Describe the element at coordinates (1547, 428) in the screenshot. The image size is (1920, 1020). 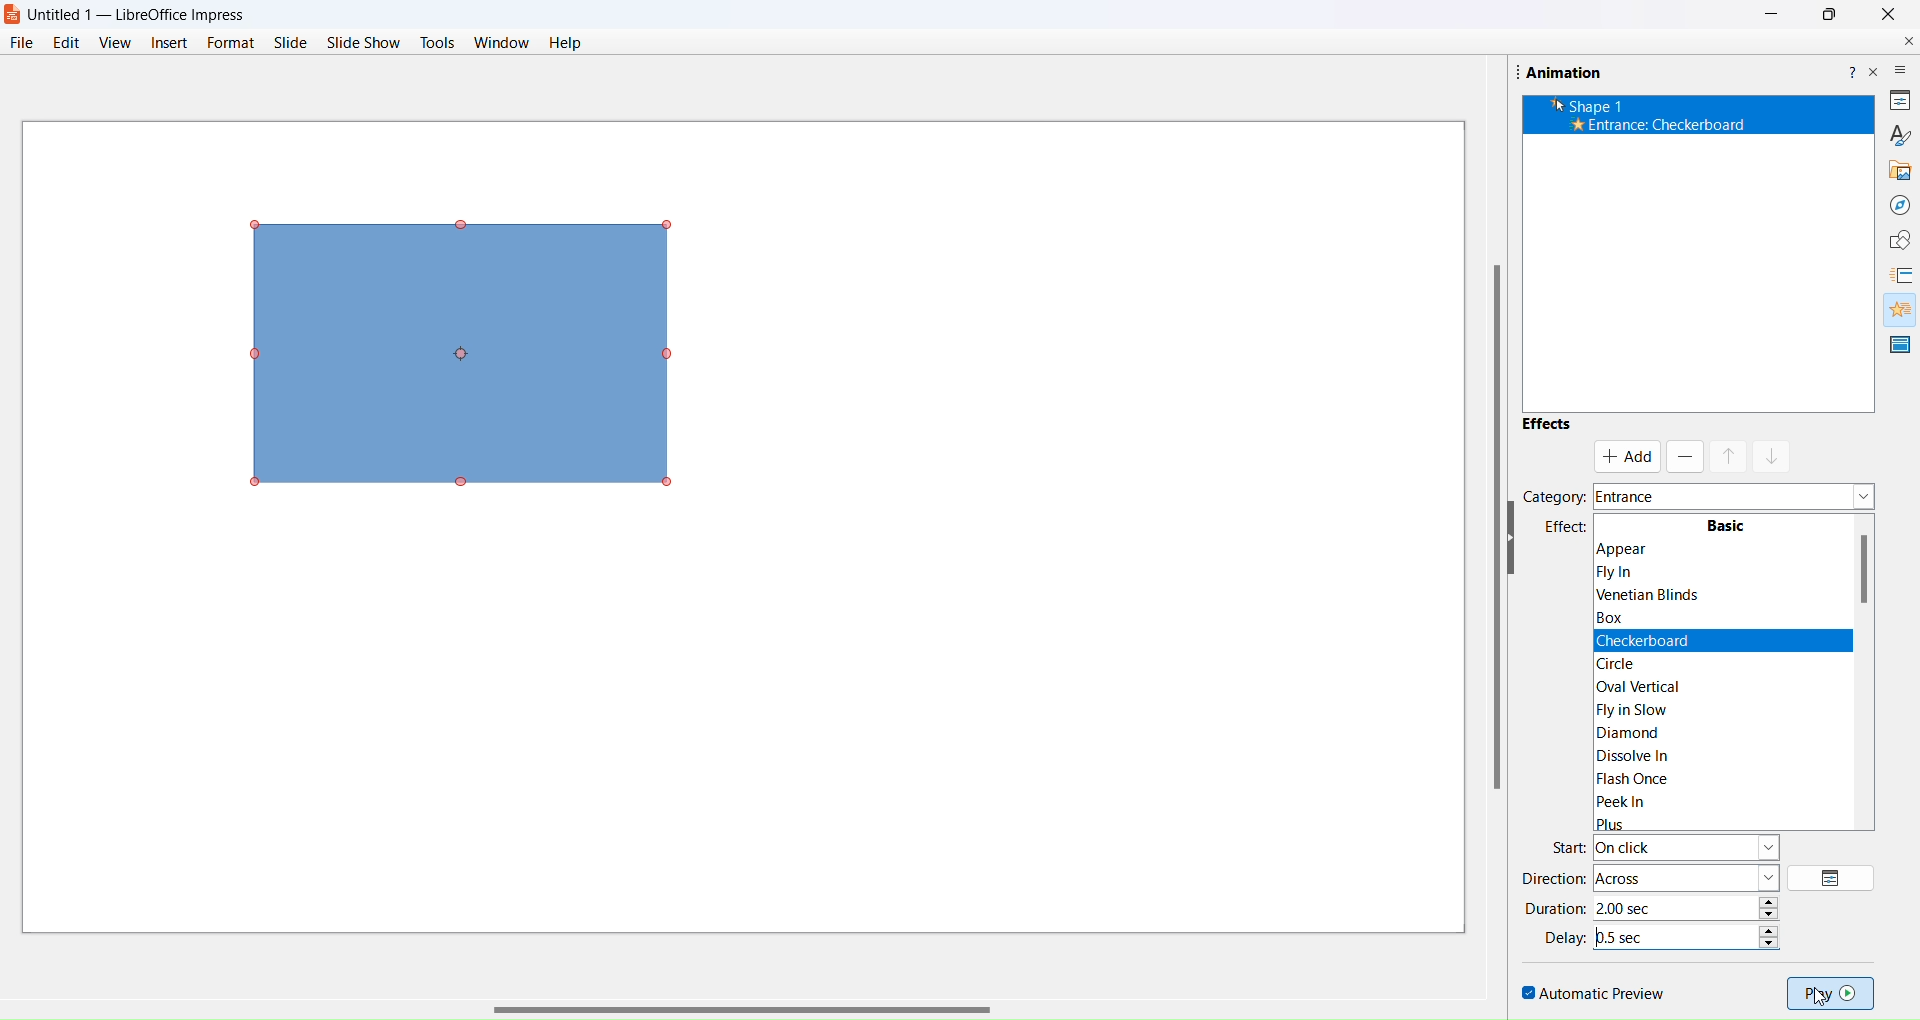
I see `effects` at that location.